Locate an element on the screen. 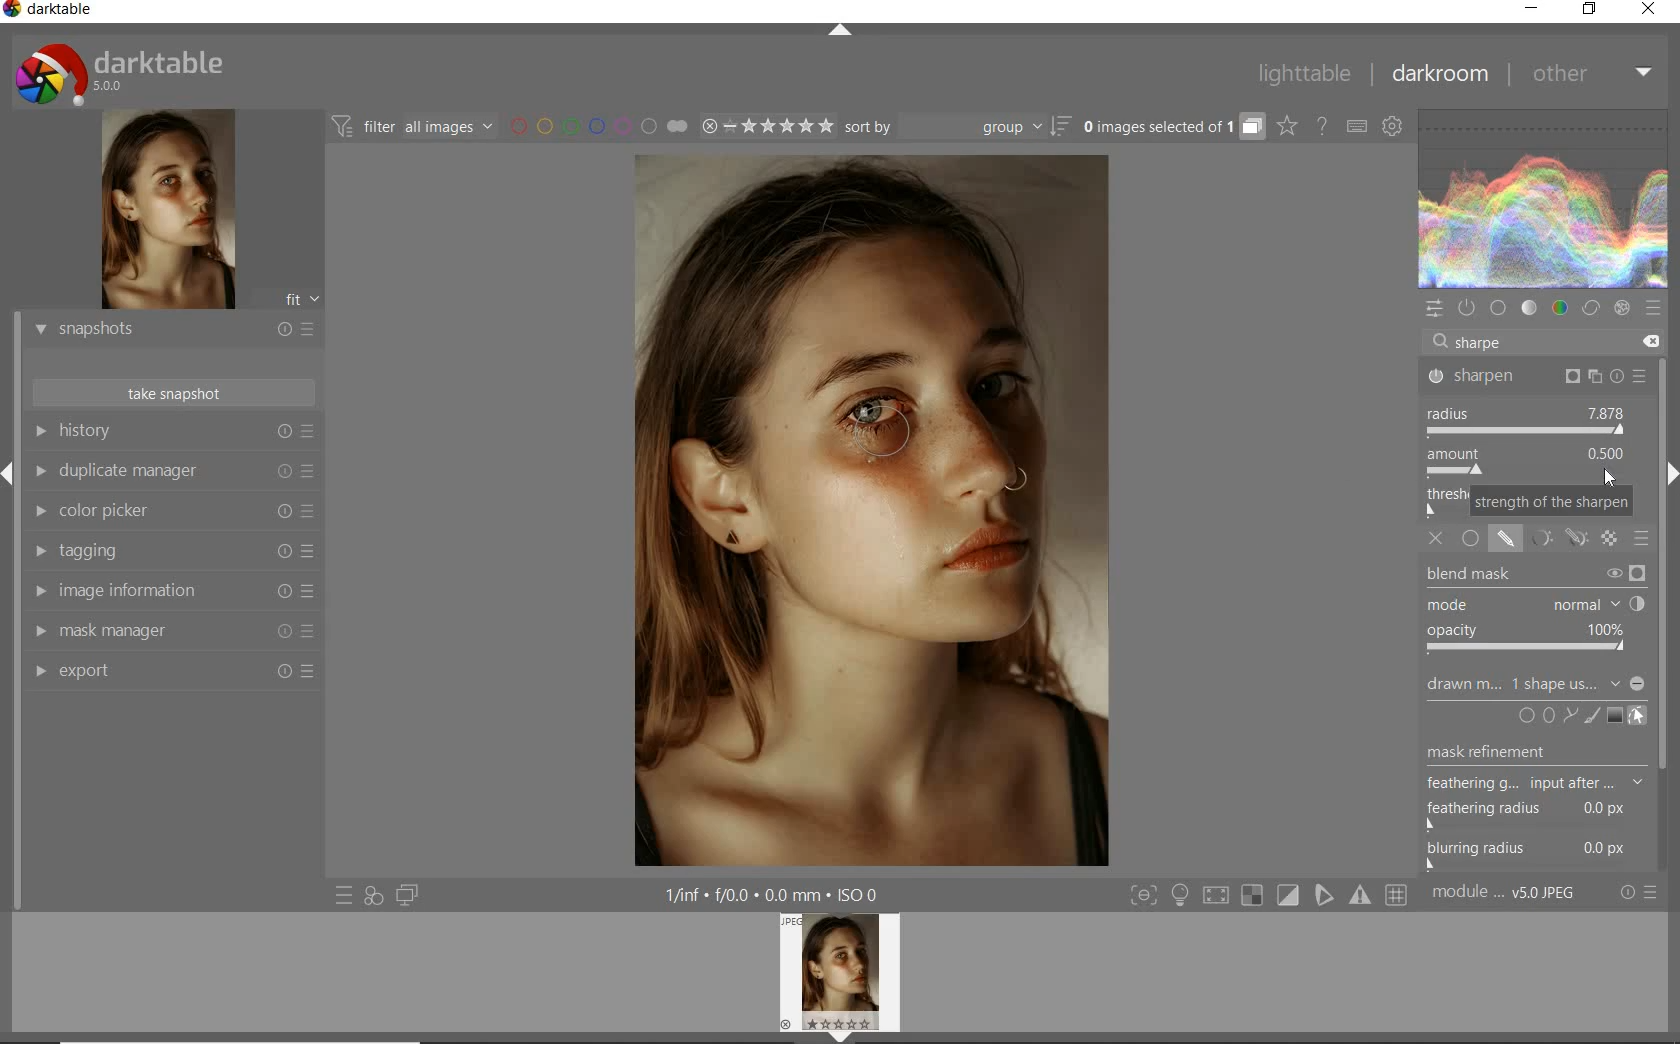  BLENDING OPTIONS is located at coordinates (1643, 538).